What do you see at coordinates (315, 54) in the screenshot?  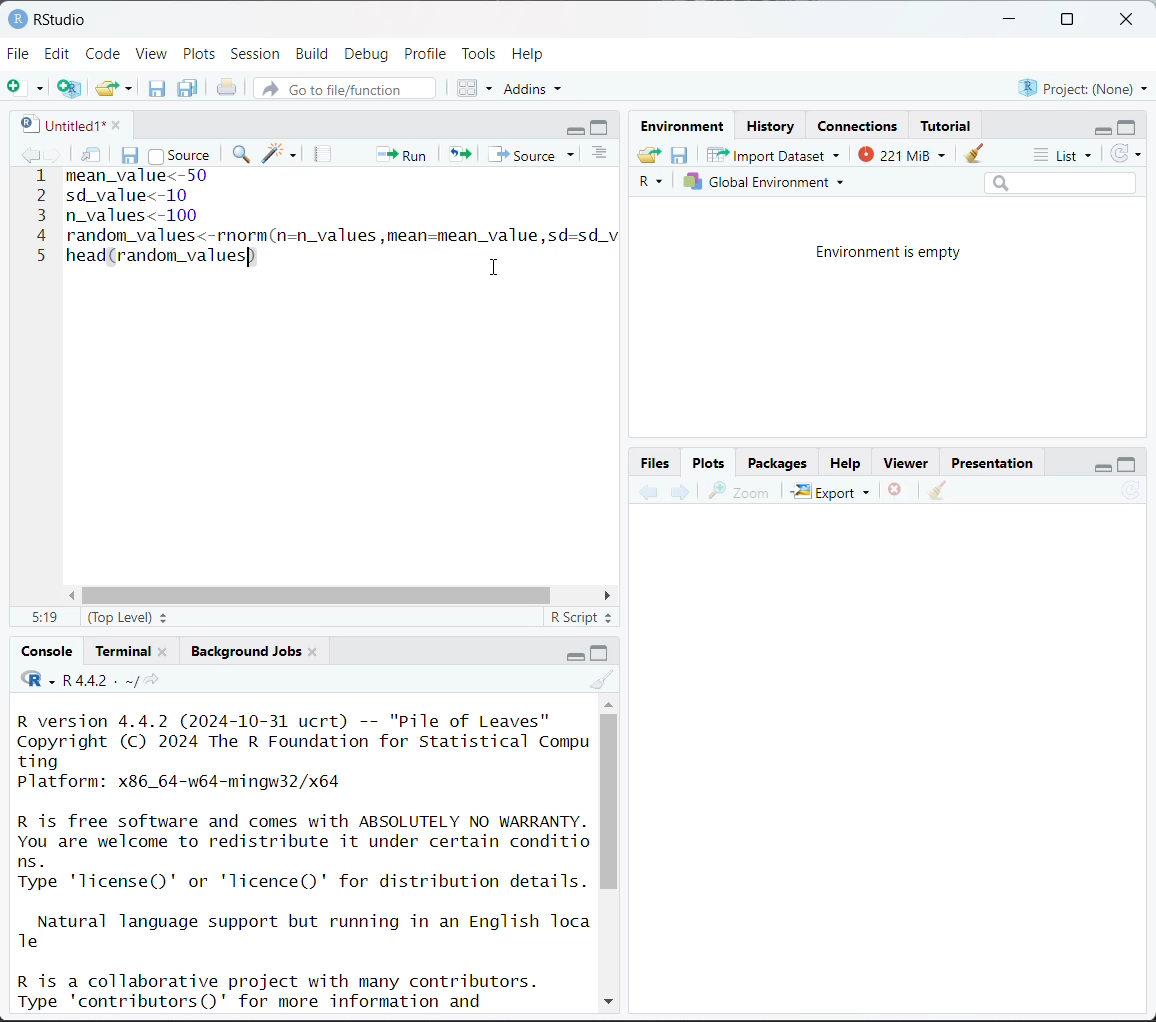 I see `Build` at bounding box center [315, 54].